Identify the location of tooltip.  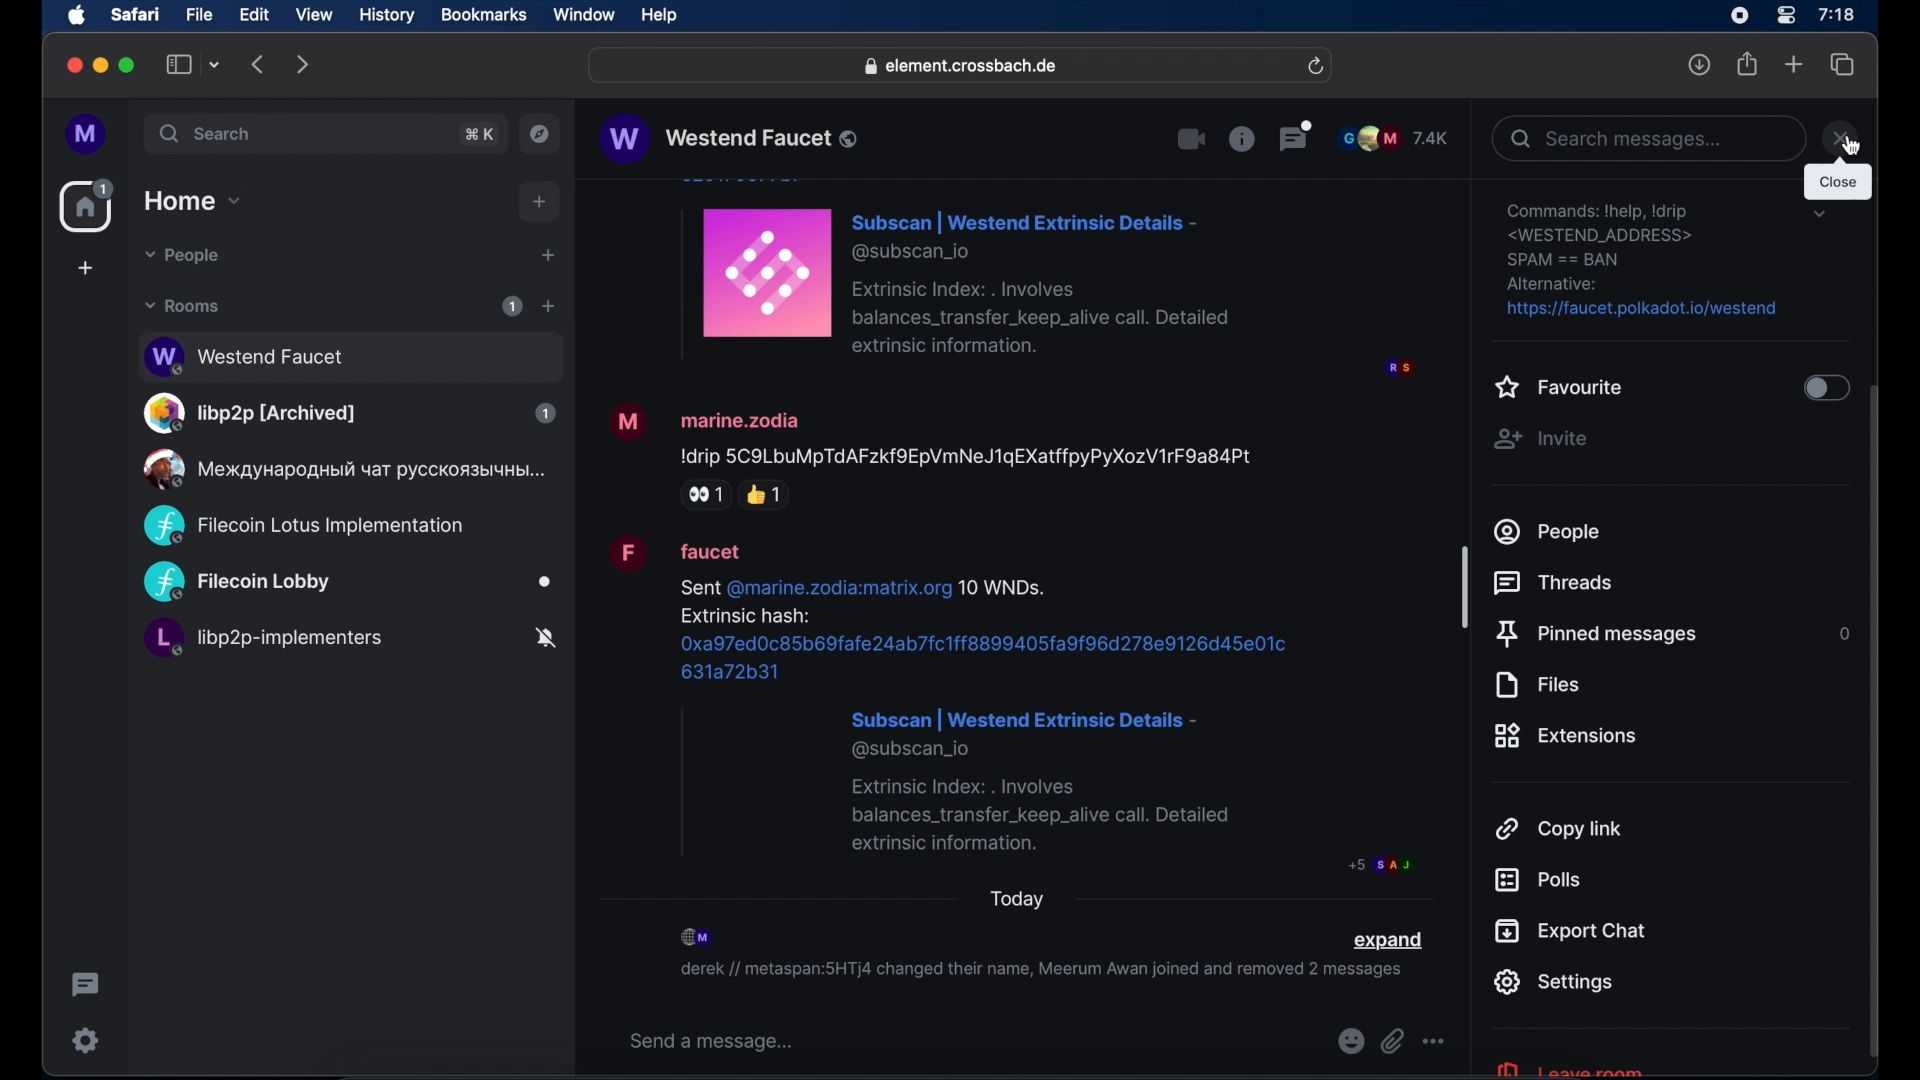
(1838, 183).